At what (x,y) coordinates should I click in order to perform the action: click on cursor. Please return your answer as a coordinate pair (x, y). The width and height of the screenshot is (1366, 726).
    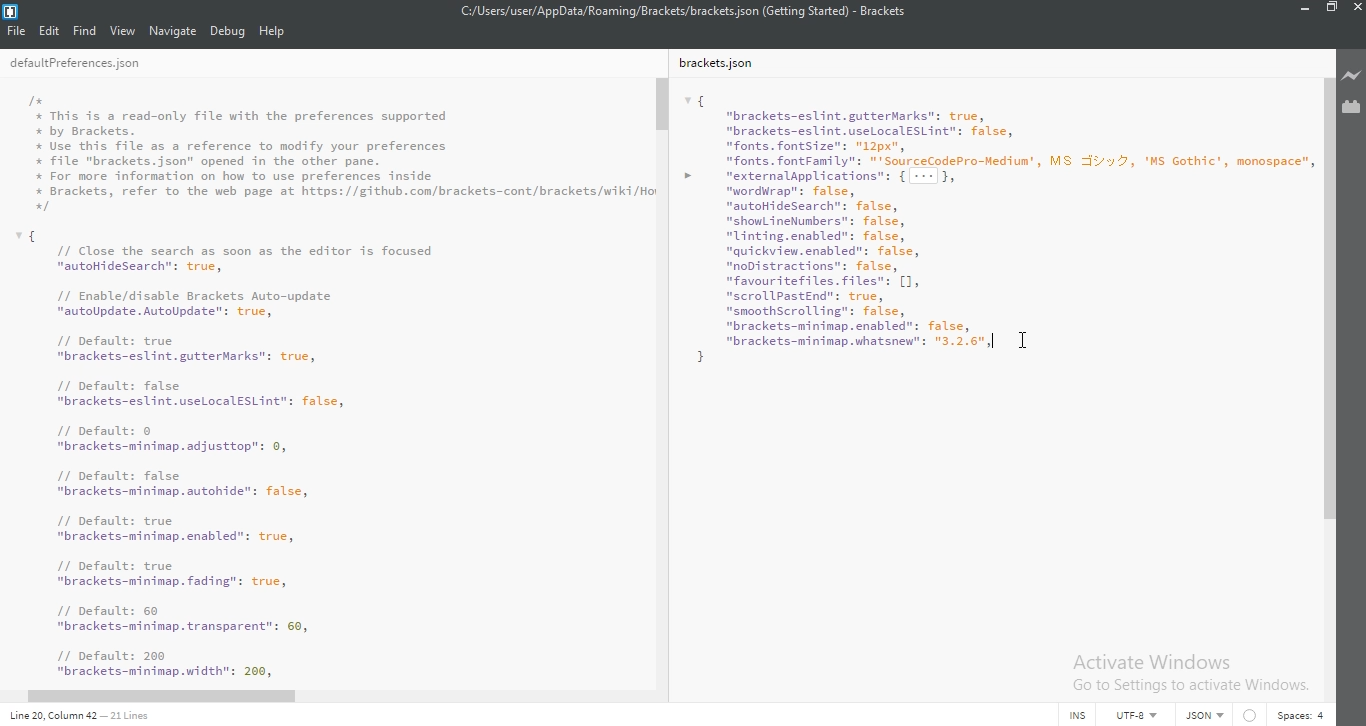
    Looking at the image, I should click on (1028, 338).